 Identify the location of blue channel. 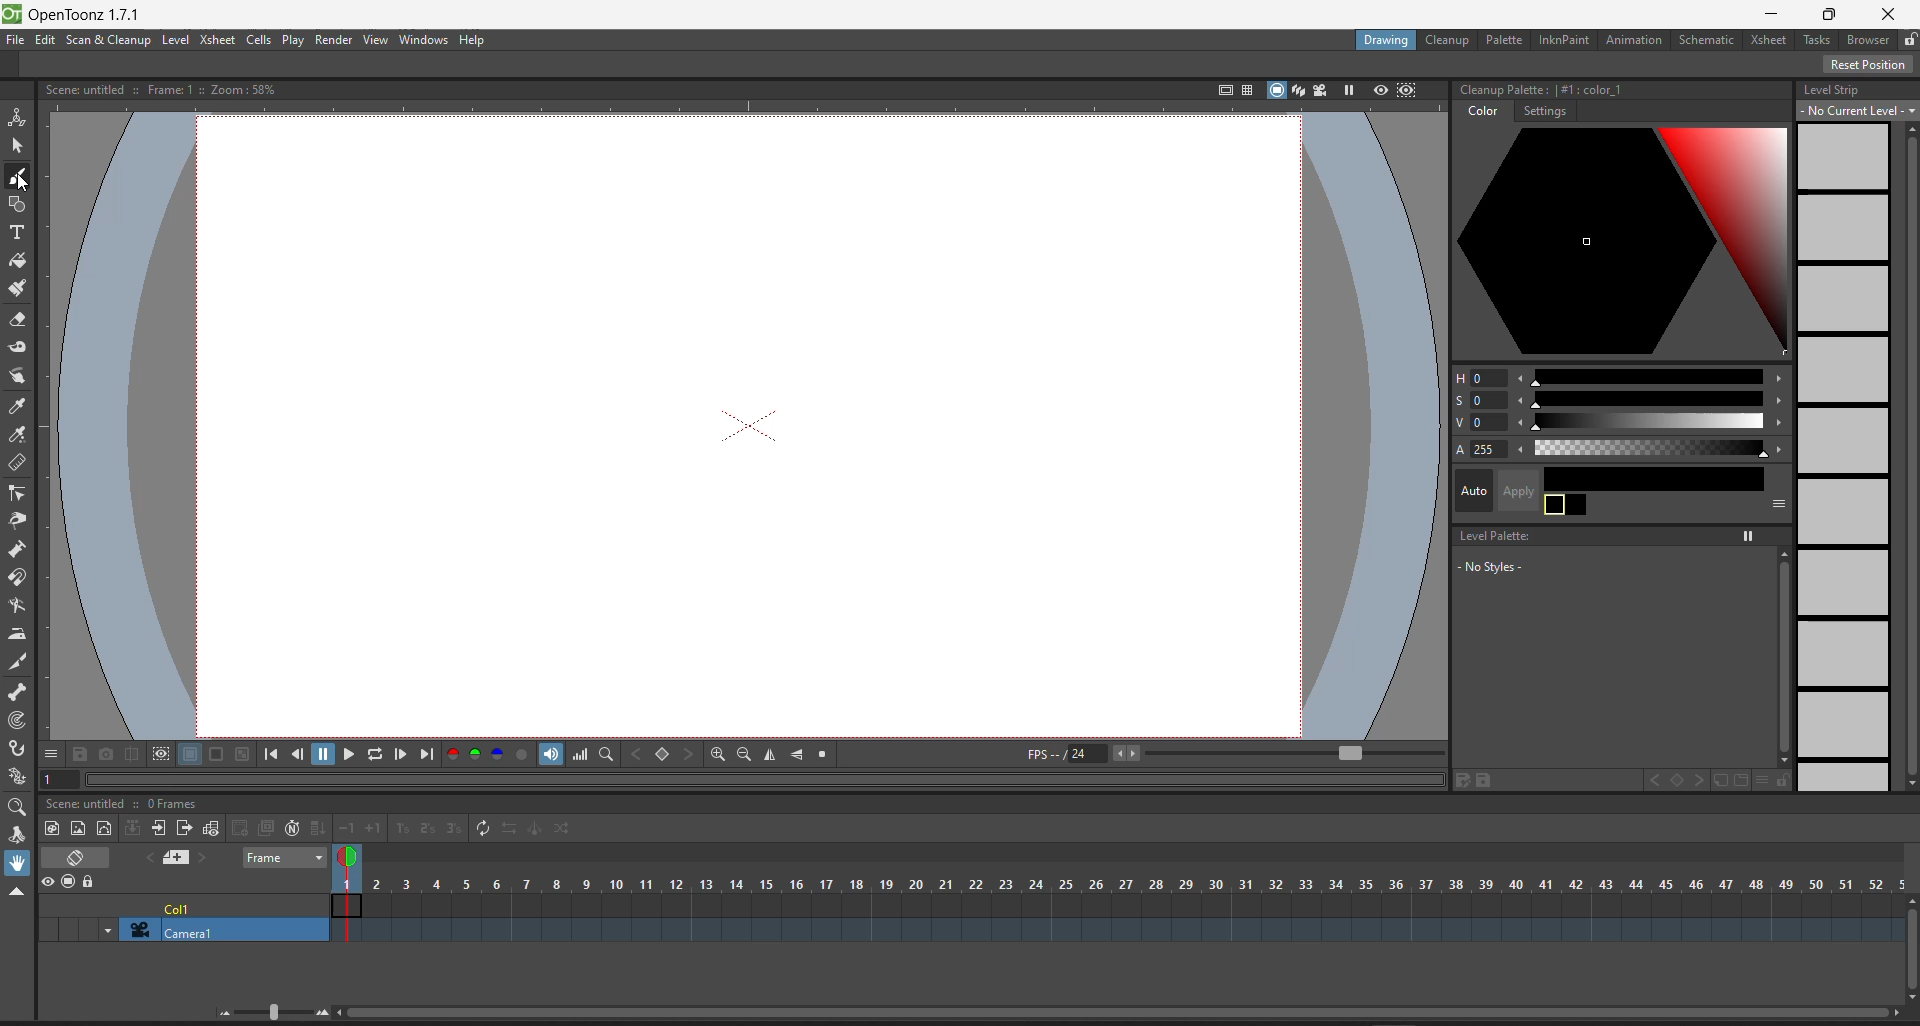
(497, 754).